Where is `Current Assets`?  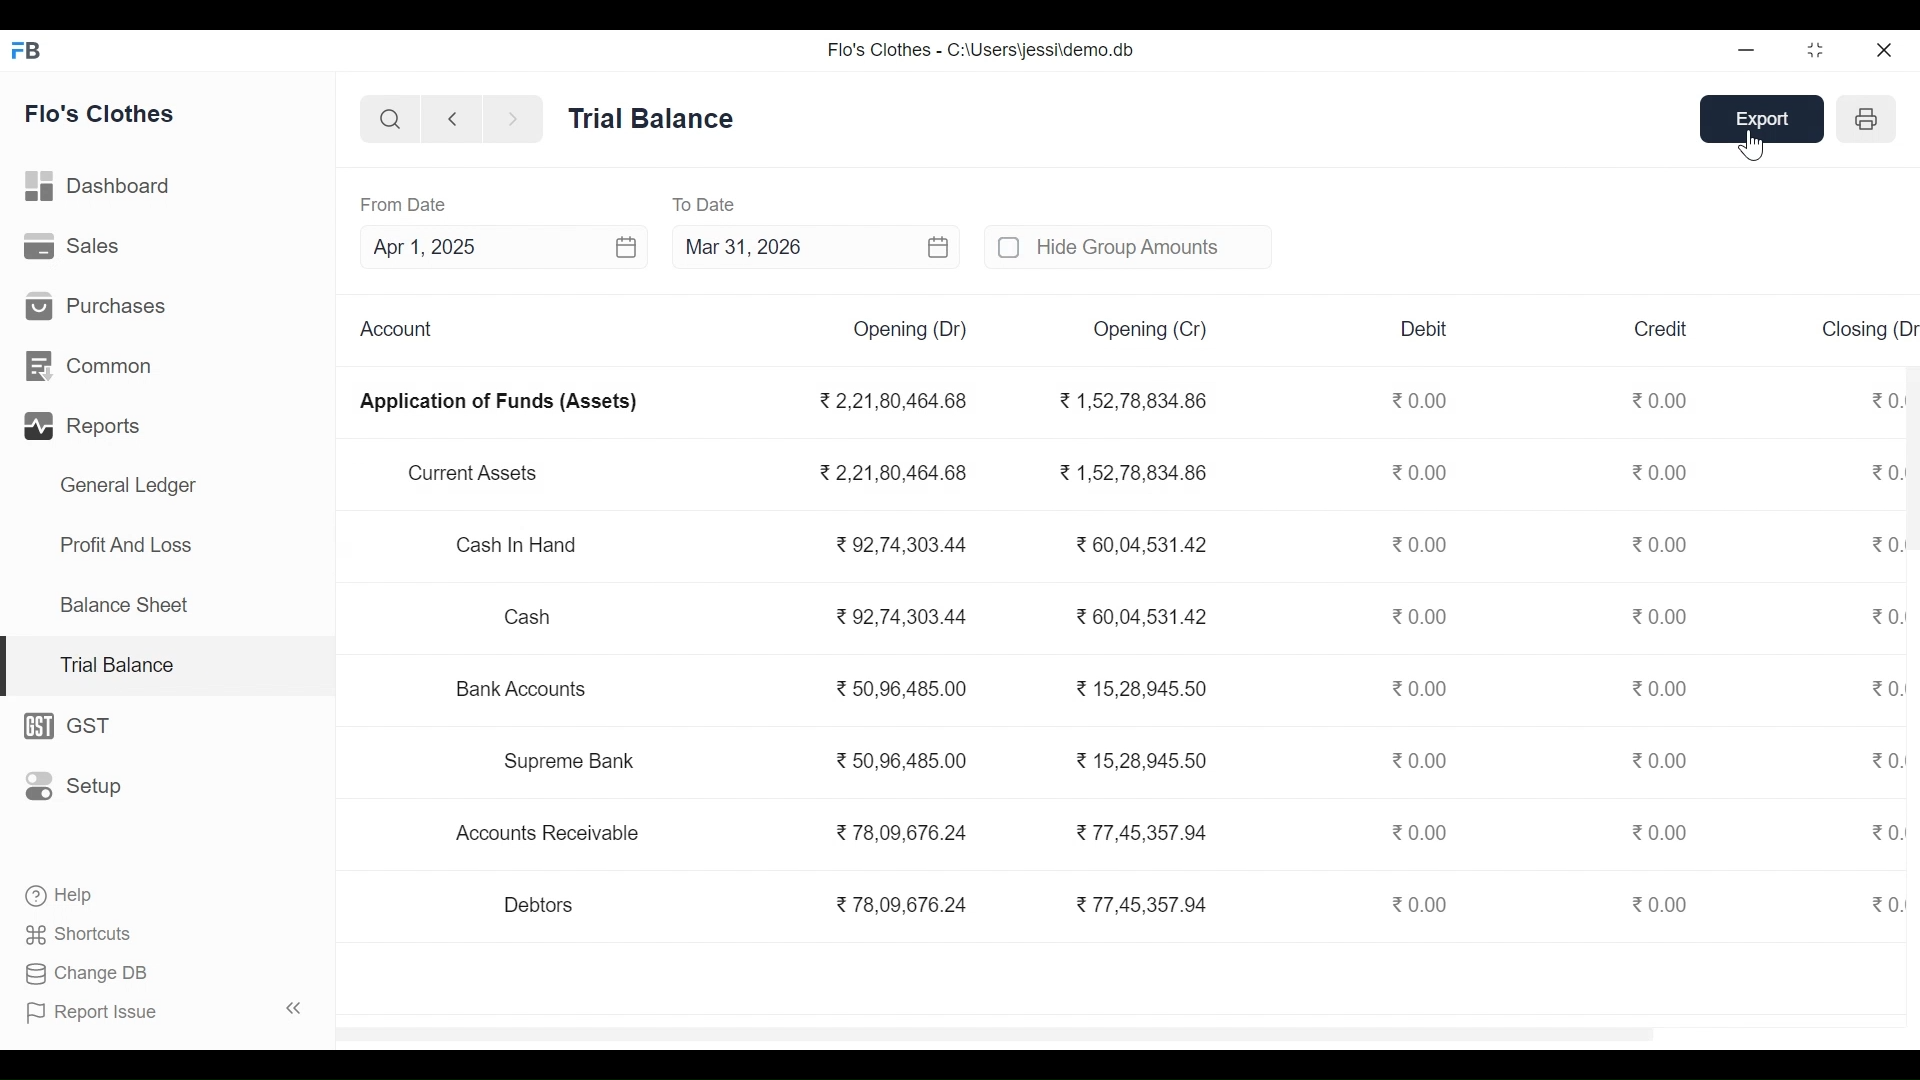 Current Assets is located at coordinates (472, 474).